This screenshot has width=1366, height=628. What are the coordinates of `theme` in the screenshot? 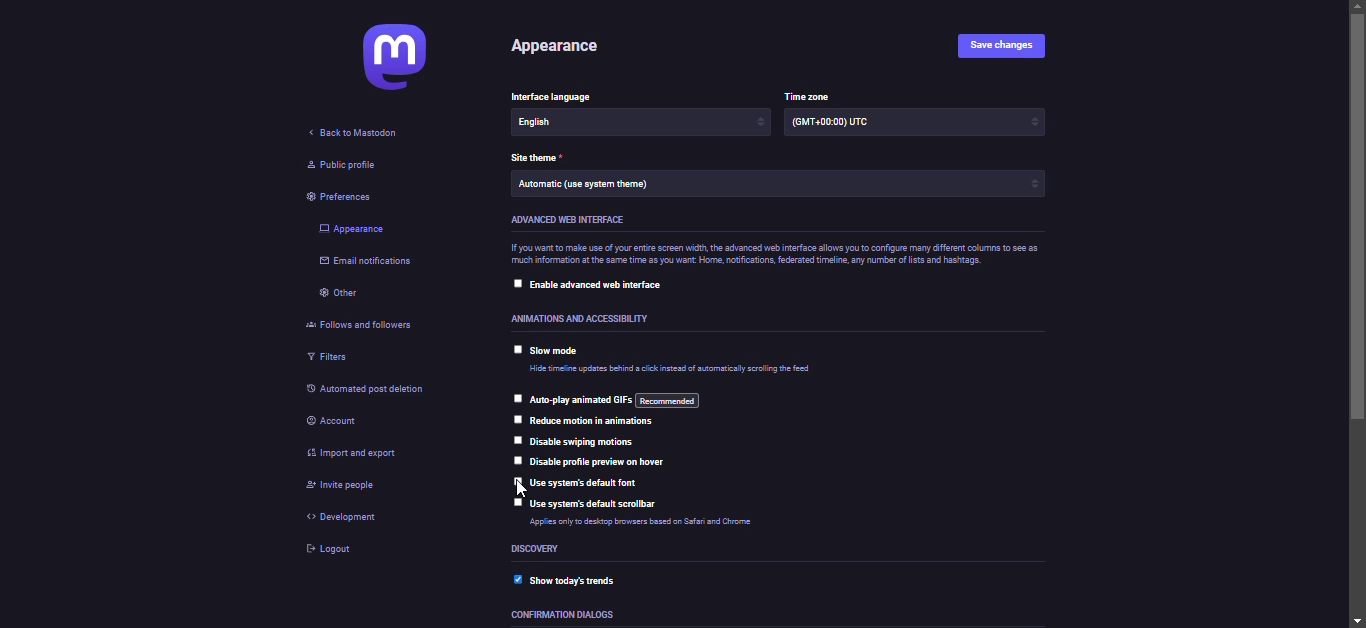 It's located at (588, 188).